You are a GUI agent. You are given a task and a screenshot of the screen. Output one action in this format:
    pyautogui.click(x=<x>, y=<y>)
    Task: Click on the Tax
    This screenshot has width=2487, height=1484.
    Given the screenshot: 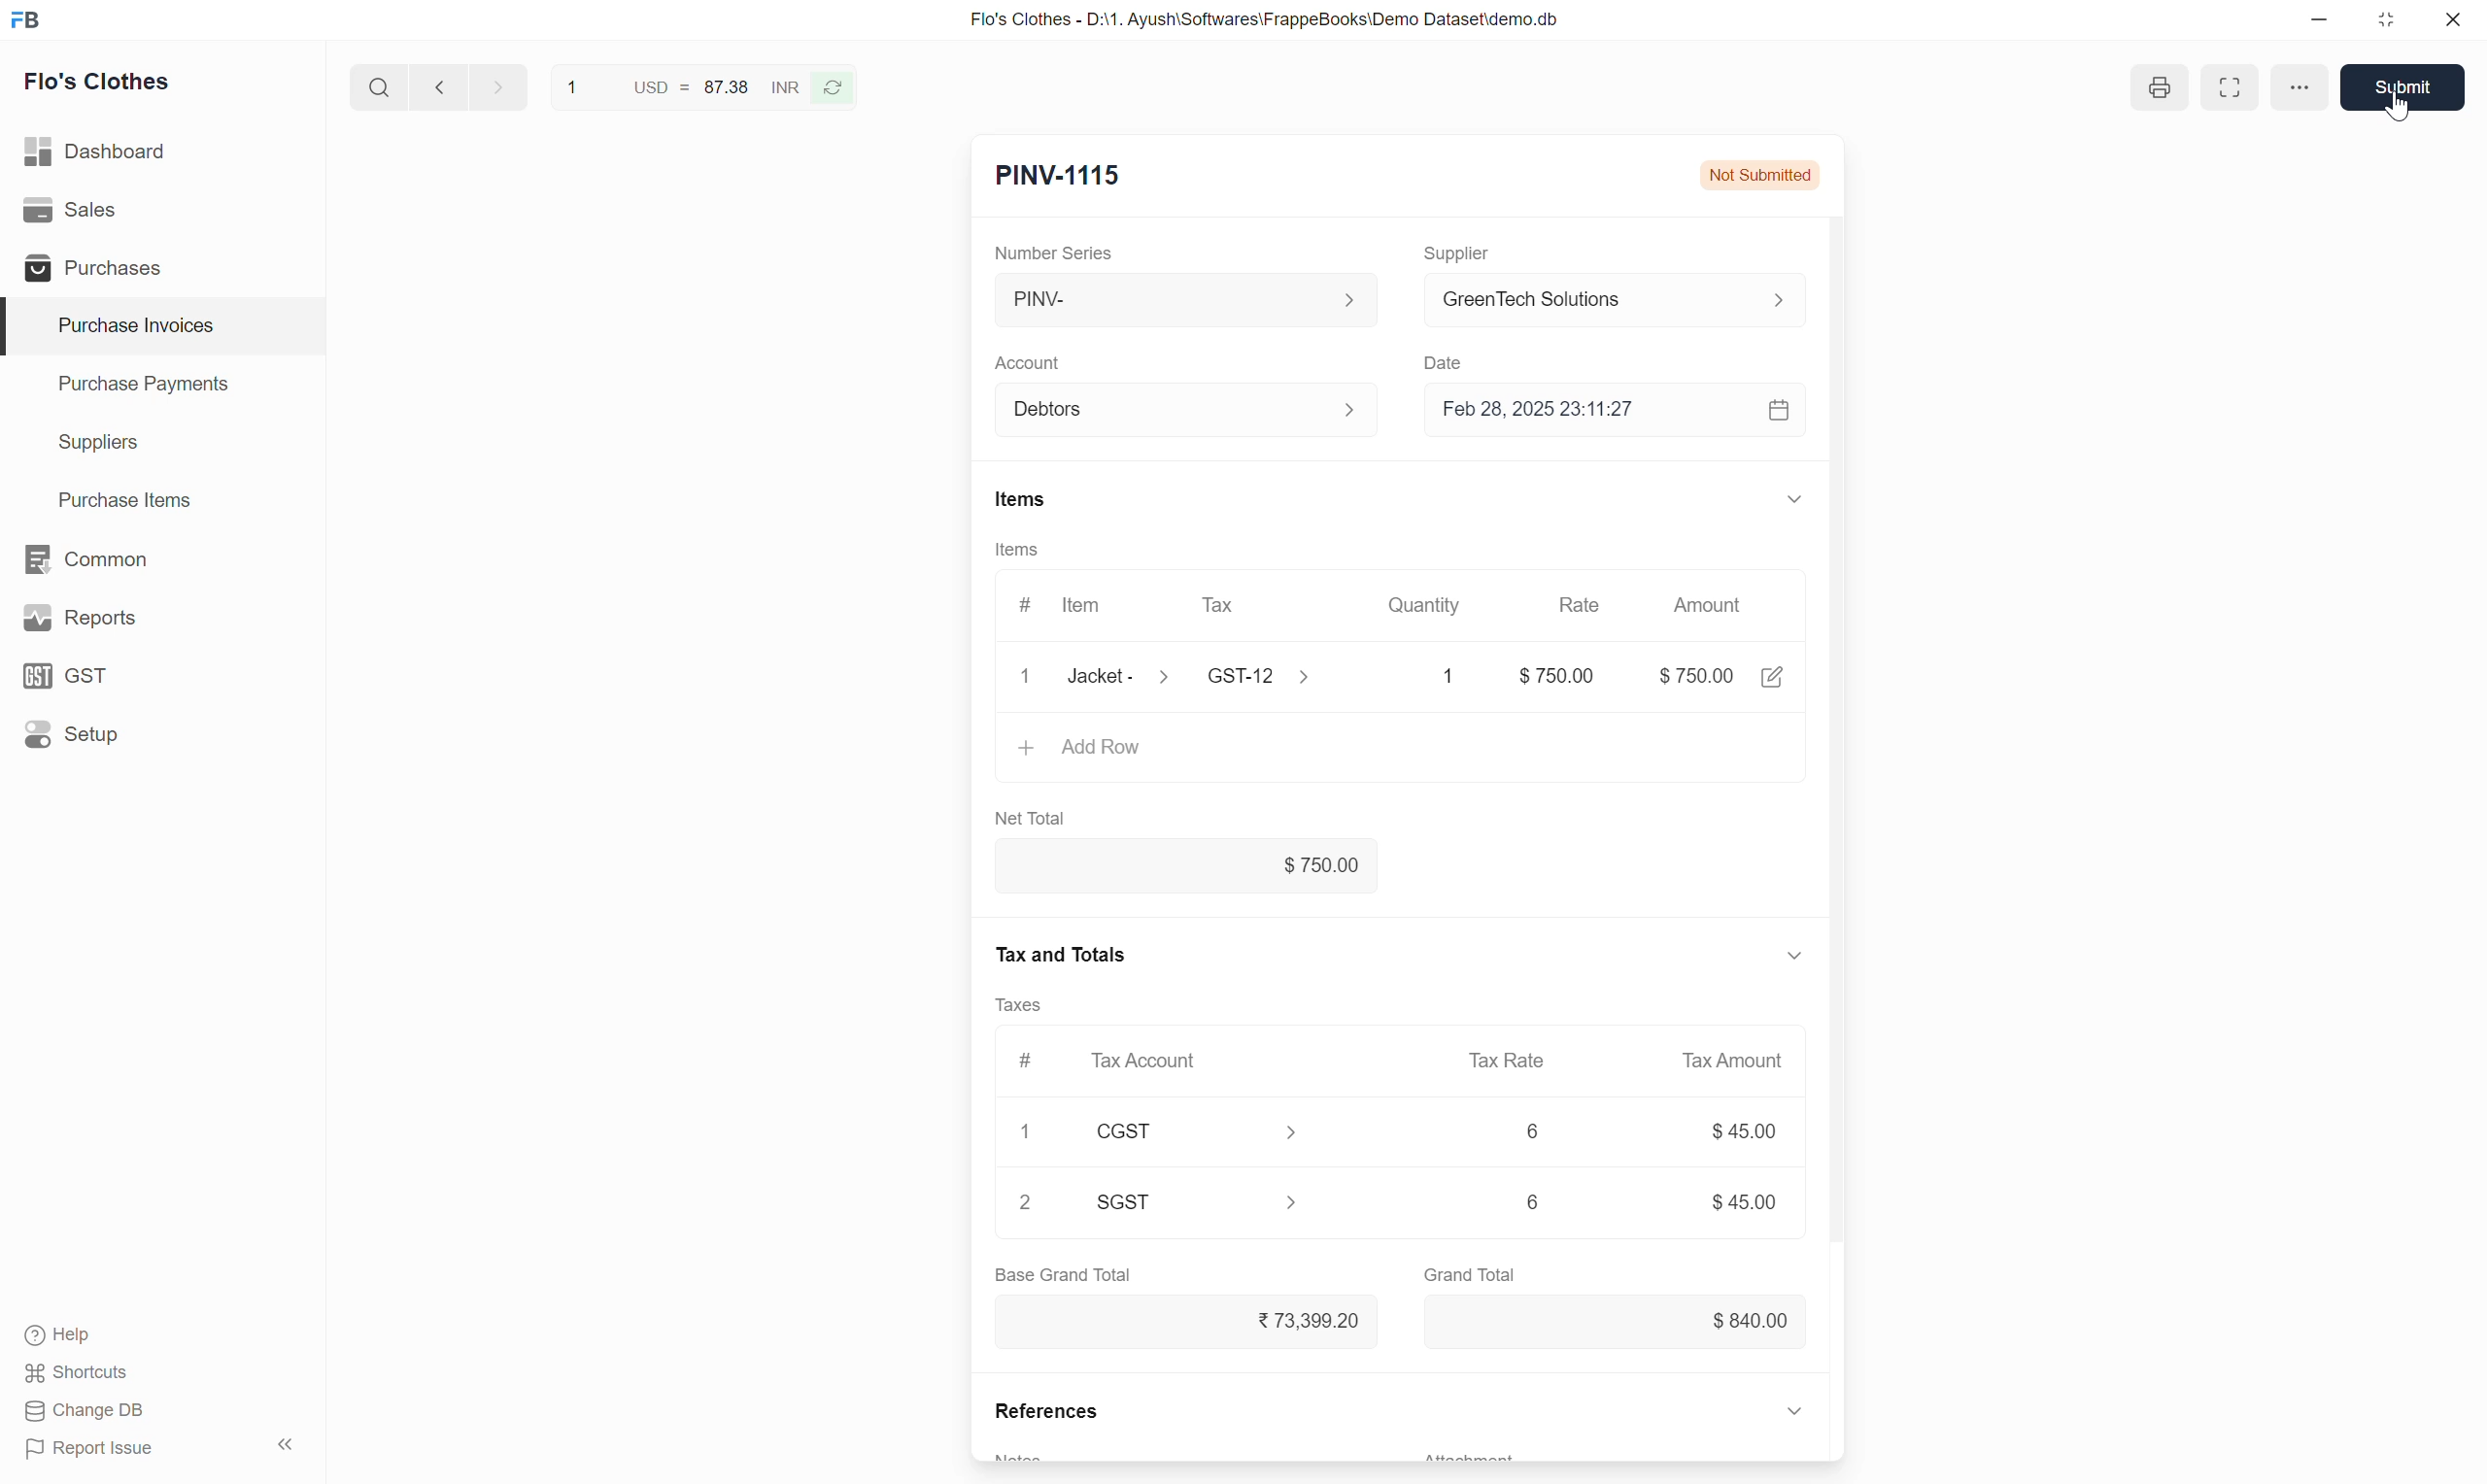 What is the action you would take?
    pyautogui.click(x=1257, y=606)
    